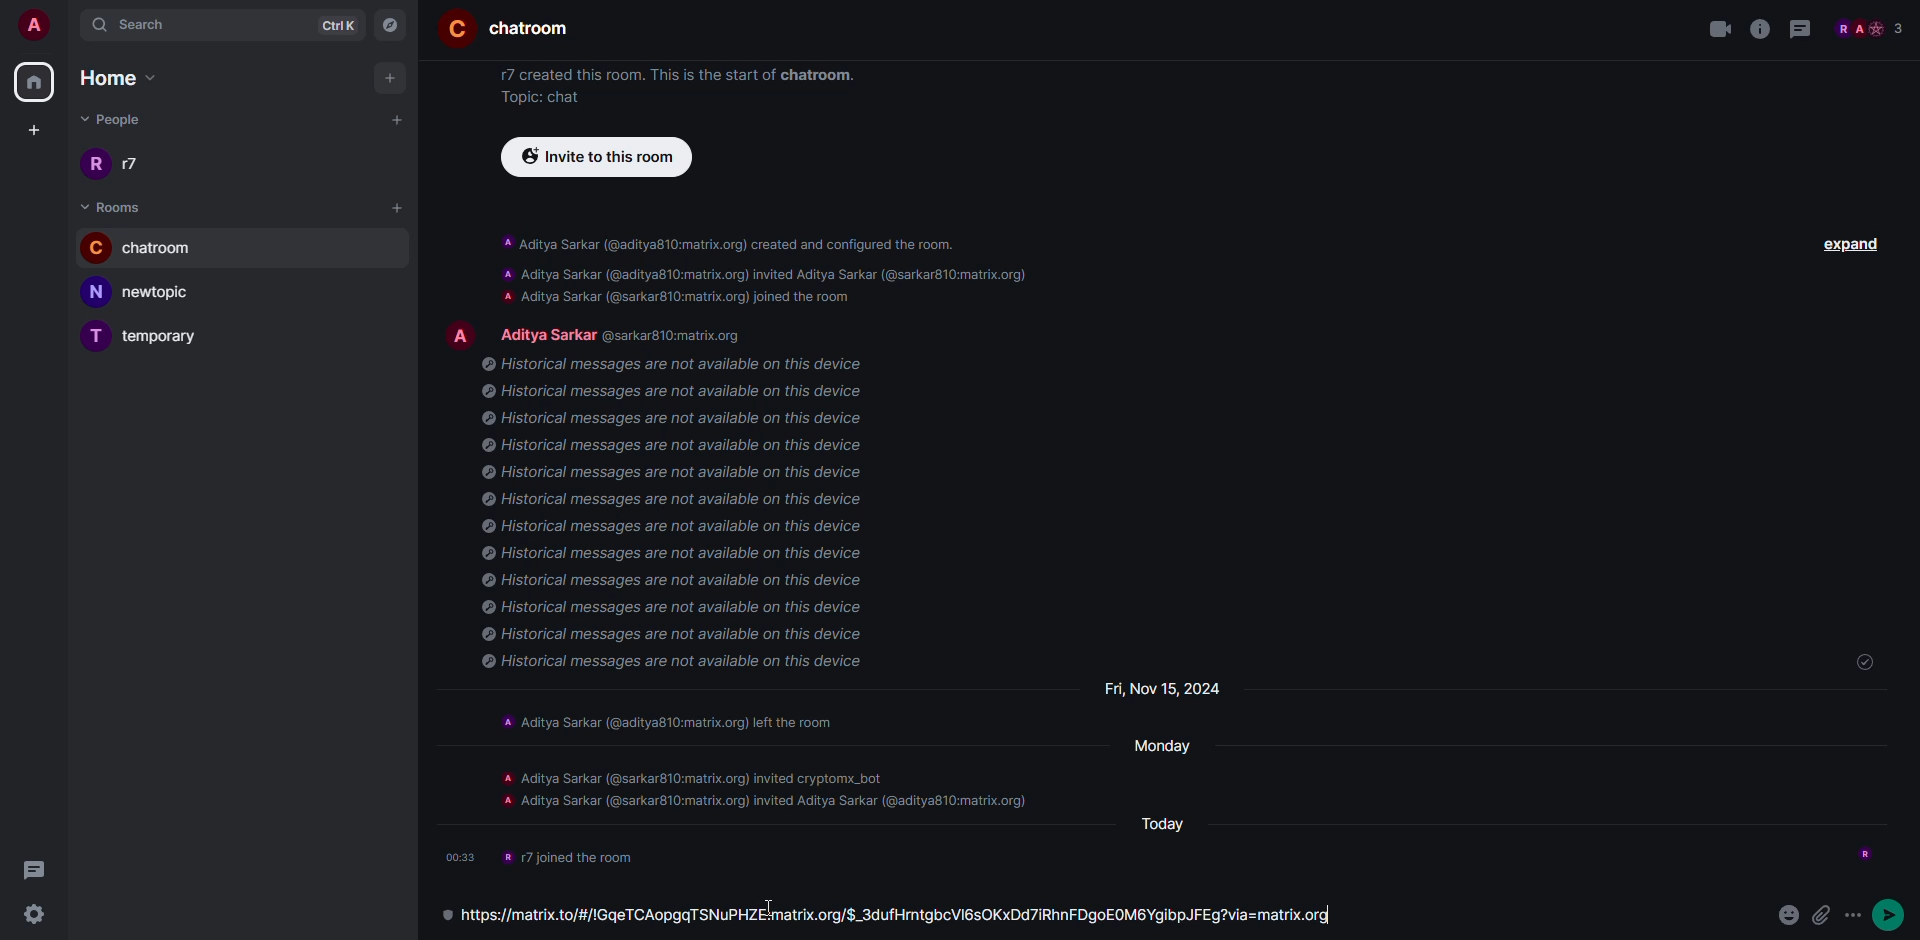 Image resolution: width=1920 pixels, height=940 pixels. What do you see at coordinates (153, 335) in the screenshot?
I see `temporary` at bounding box center [153, 335].